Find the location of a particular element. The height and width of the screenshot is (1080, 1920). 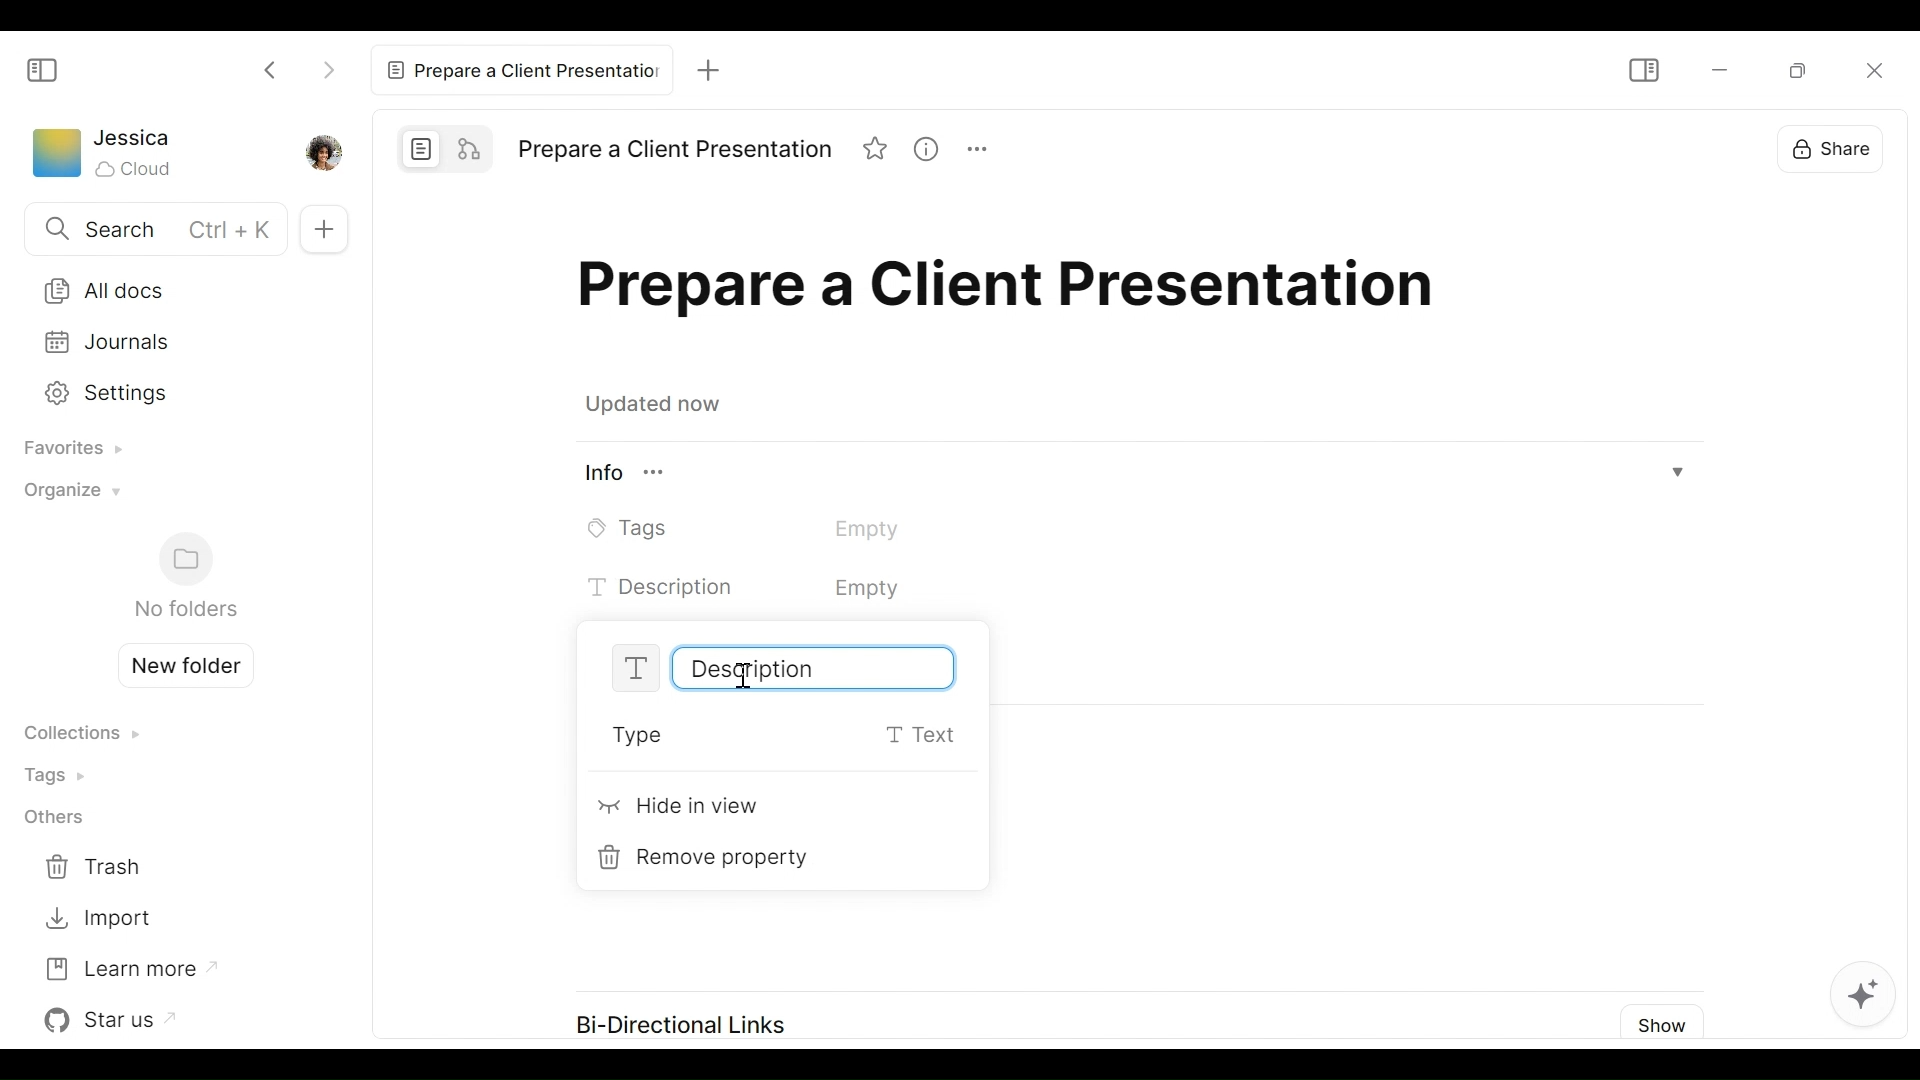

Add new is located at coordinates (321, 228).